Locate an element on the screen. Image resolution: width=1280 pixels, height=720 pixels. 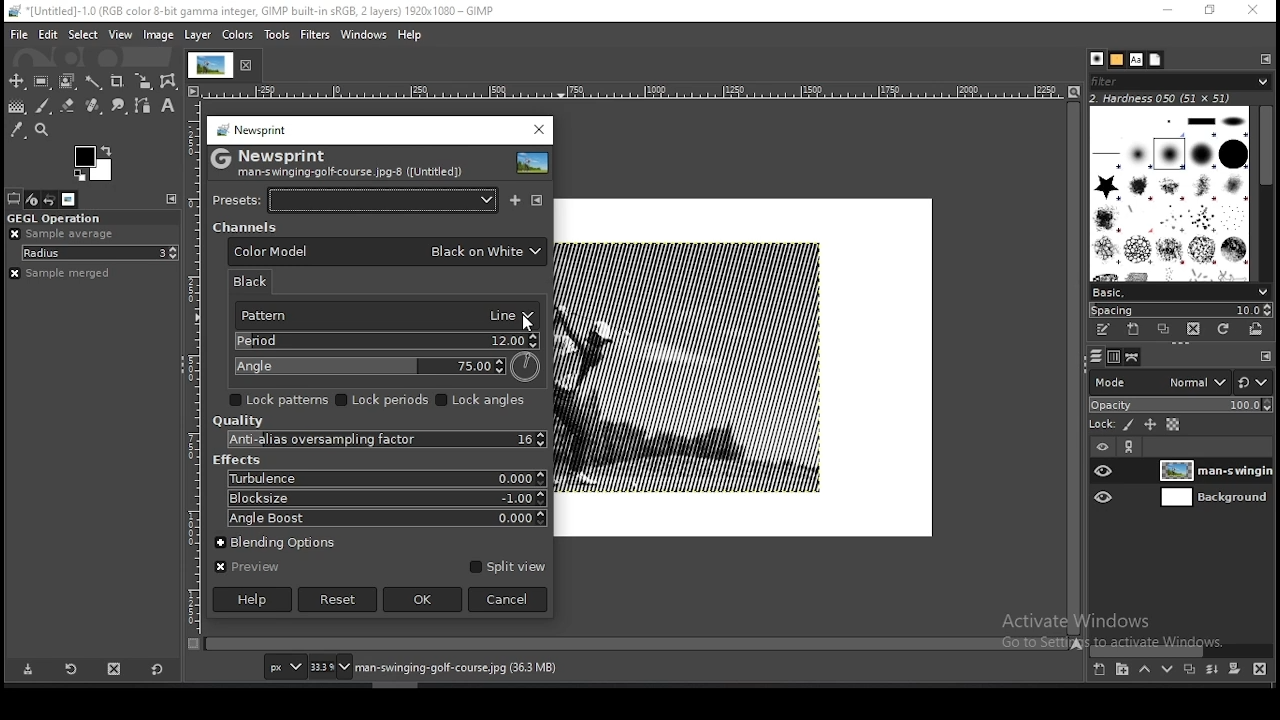
move layer one step up is located at coordinates (1144, 669).